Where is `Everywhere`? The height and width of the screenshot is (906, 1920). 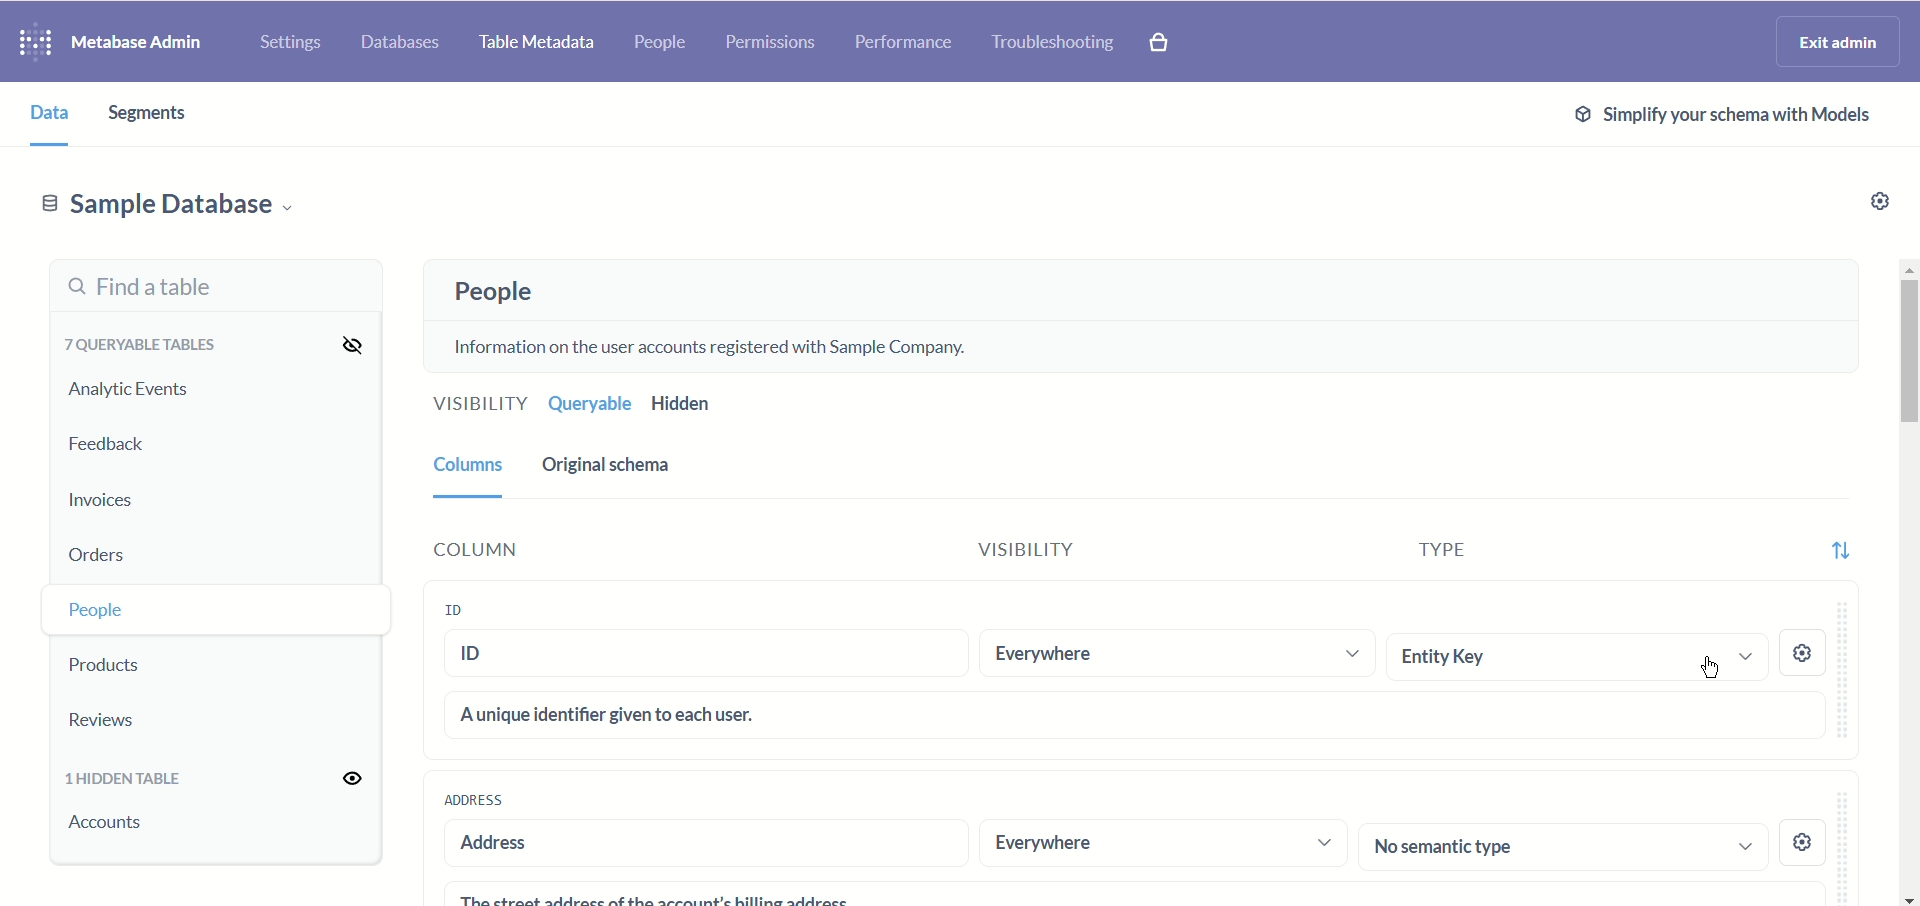
Everywhere is located at coordinates (1163, 844).